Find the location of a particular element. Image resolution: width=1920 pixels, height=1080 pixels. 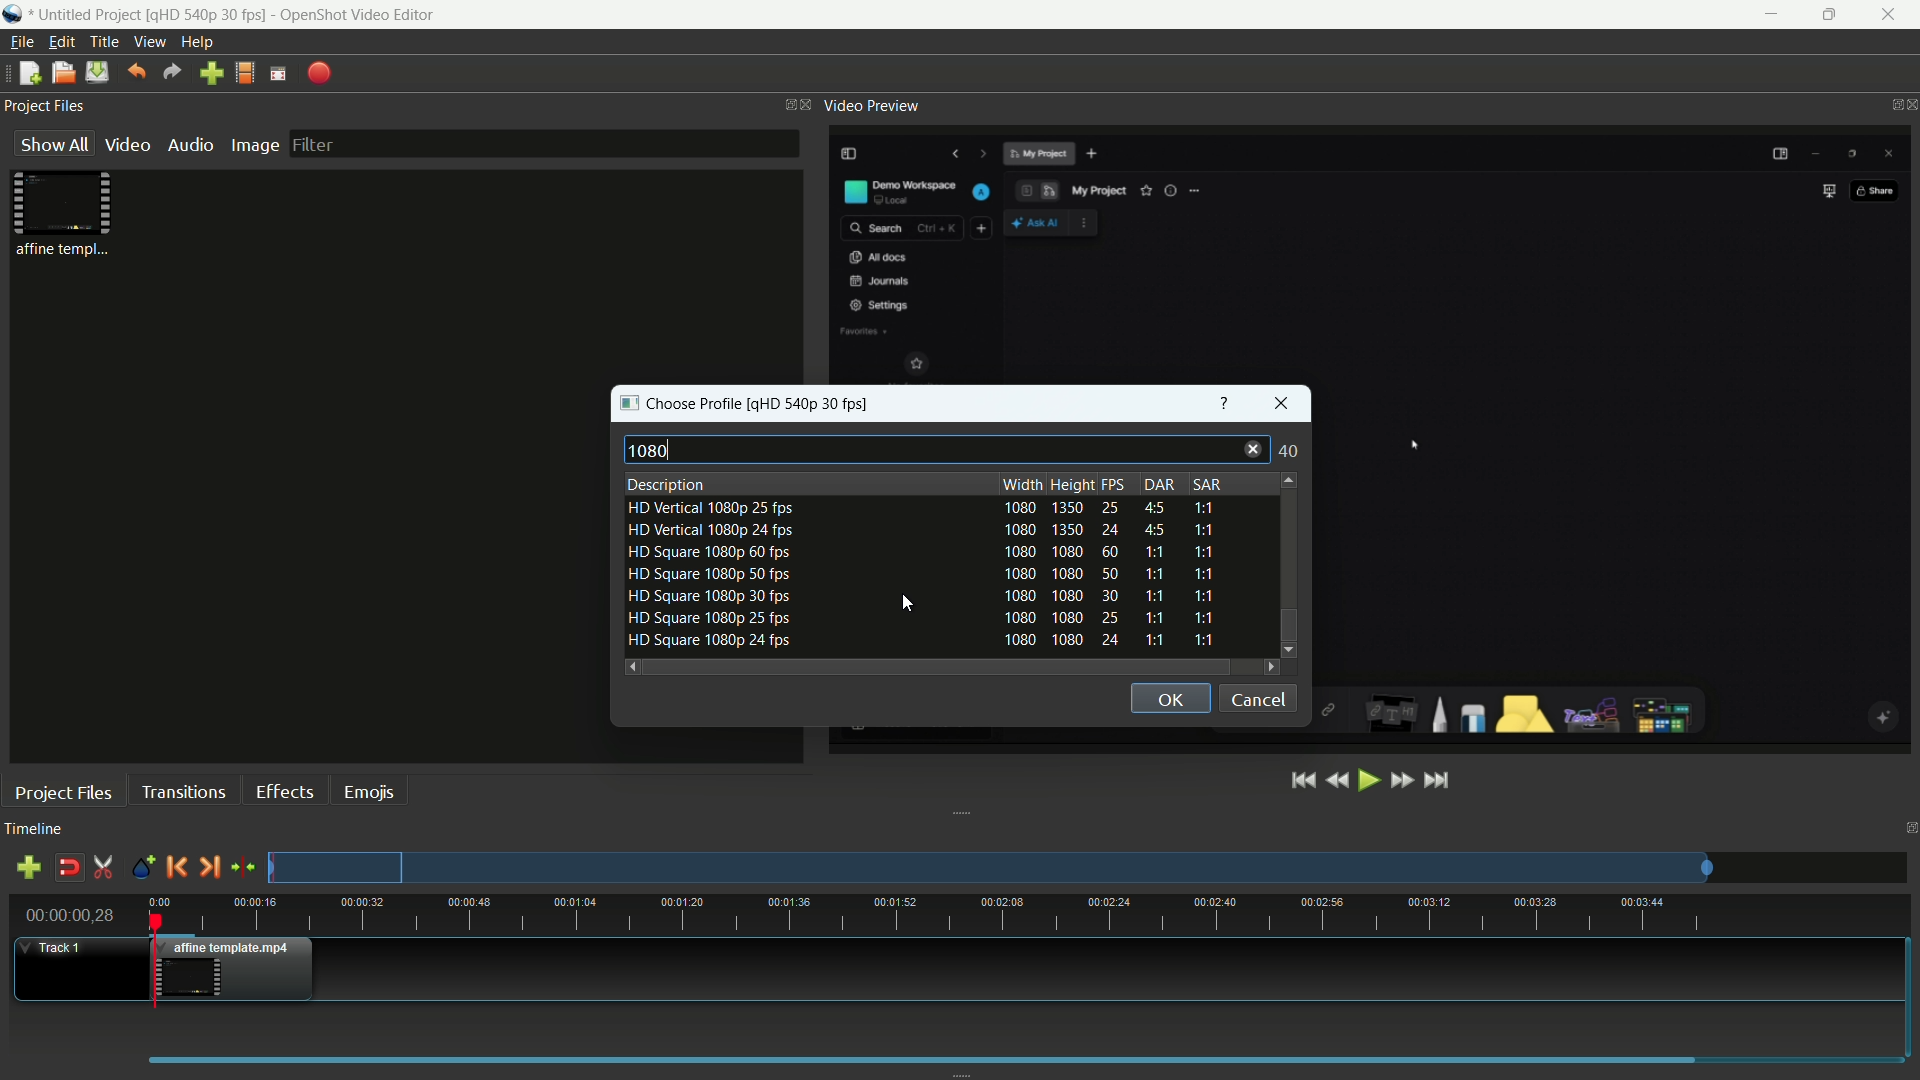

cursor is located at coordinates (910, 604).